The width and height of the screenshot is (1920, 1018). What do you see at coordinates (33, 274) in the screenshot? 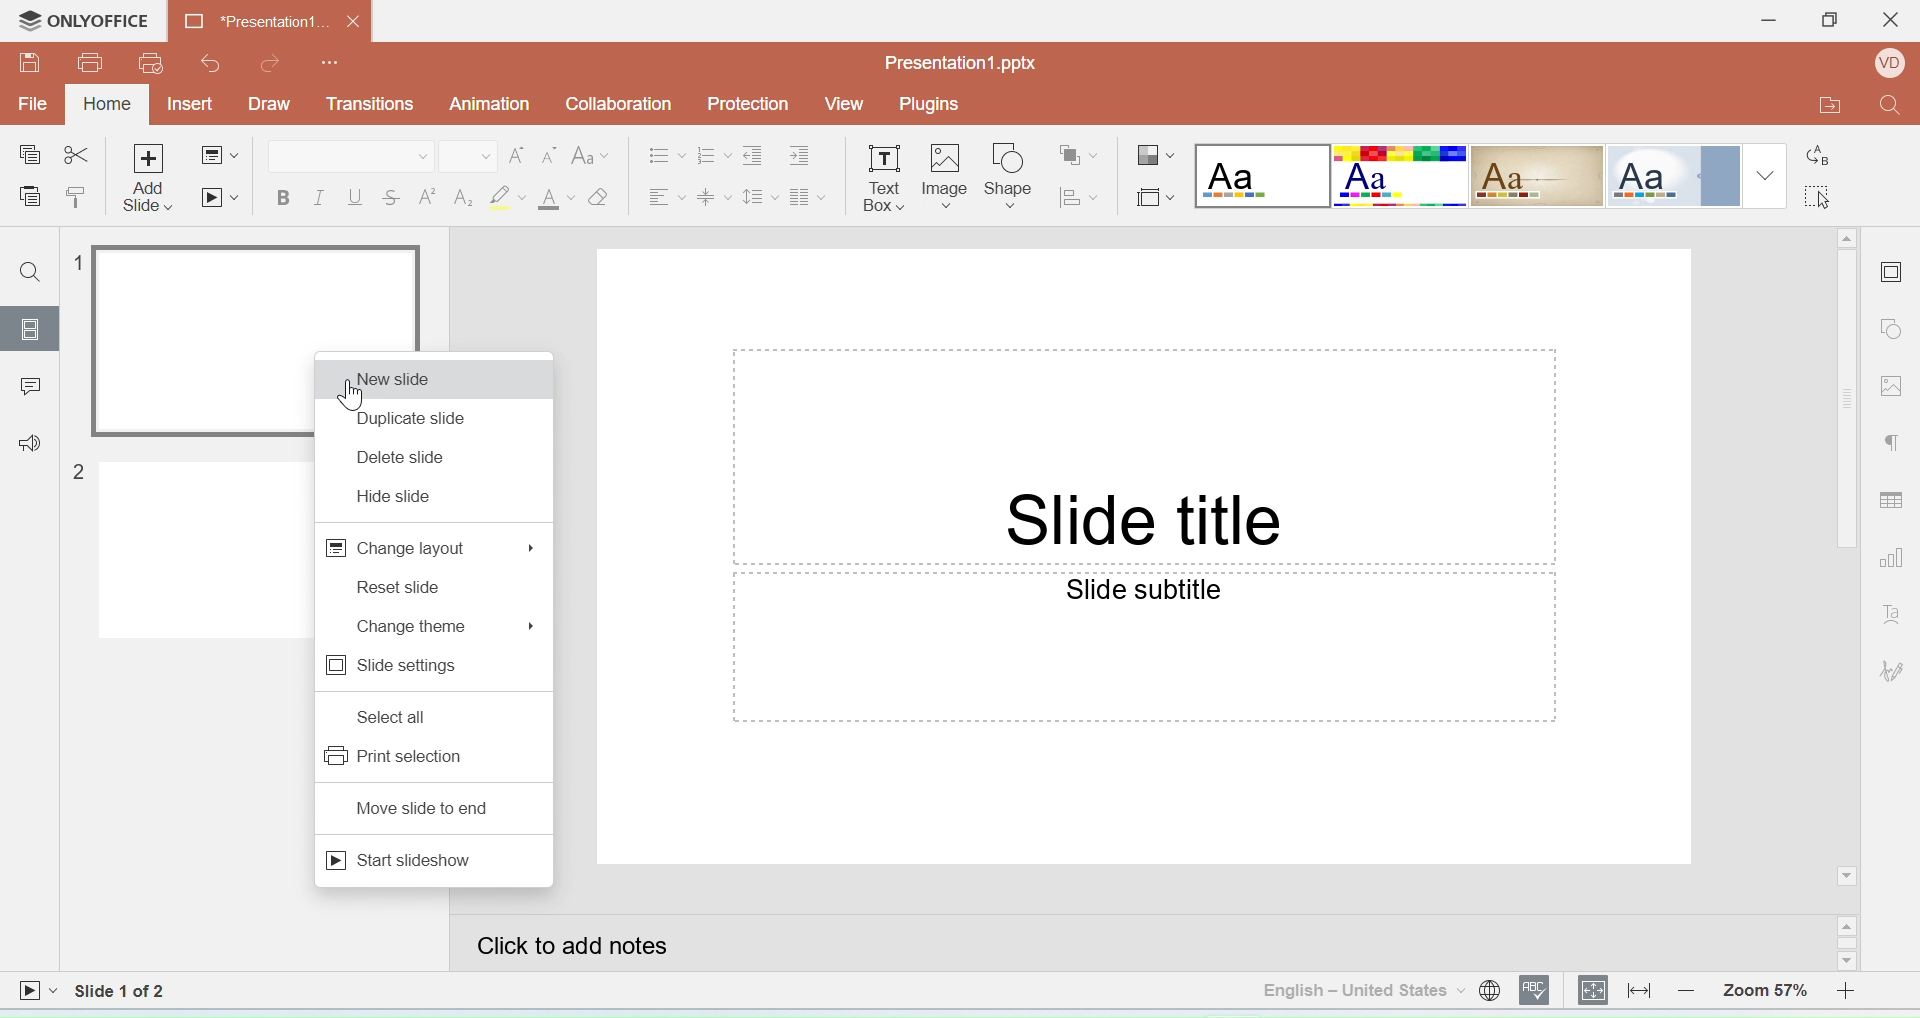
I see `Find` at bounding box center [33, 274].